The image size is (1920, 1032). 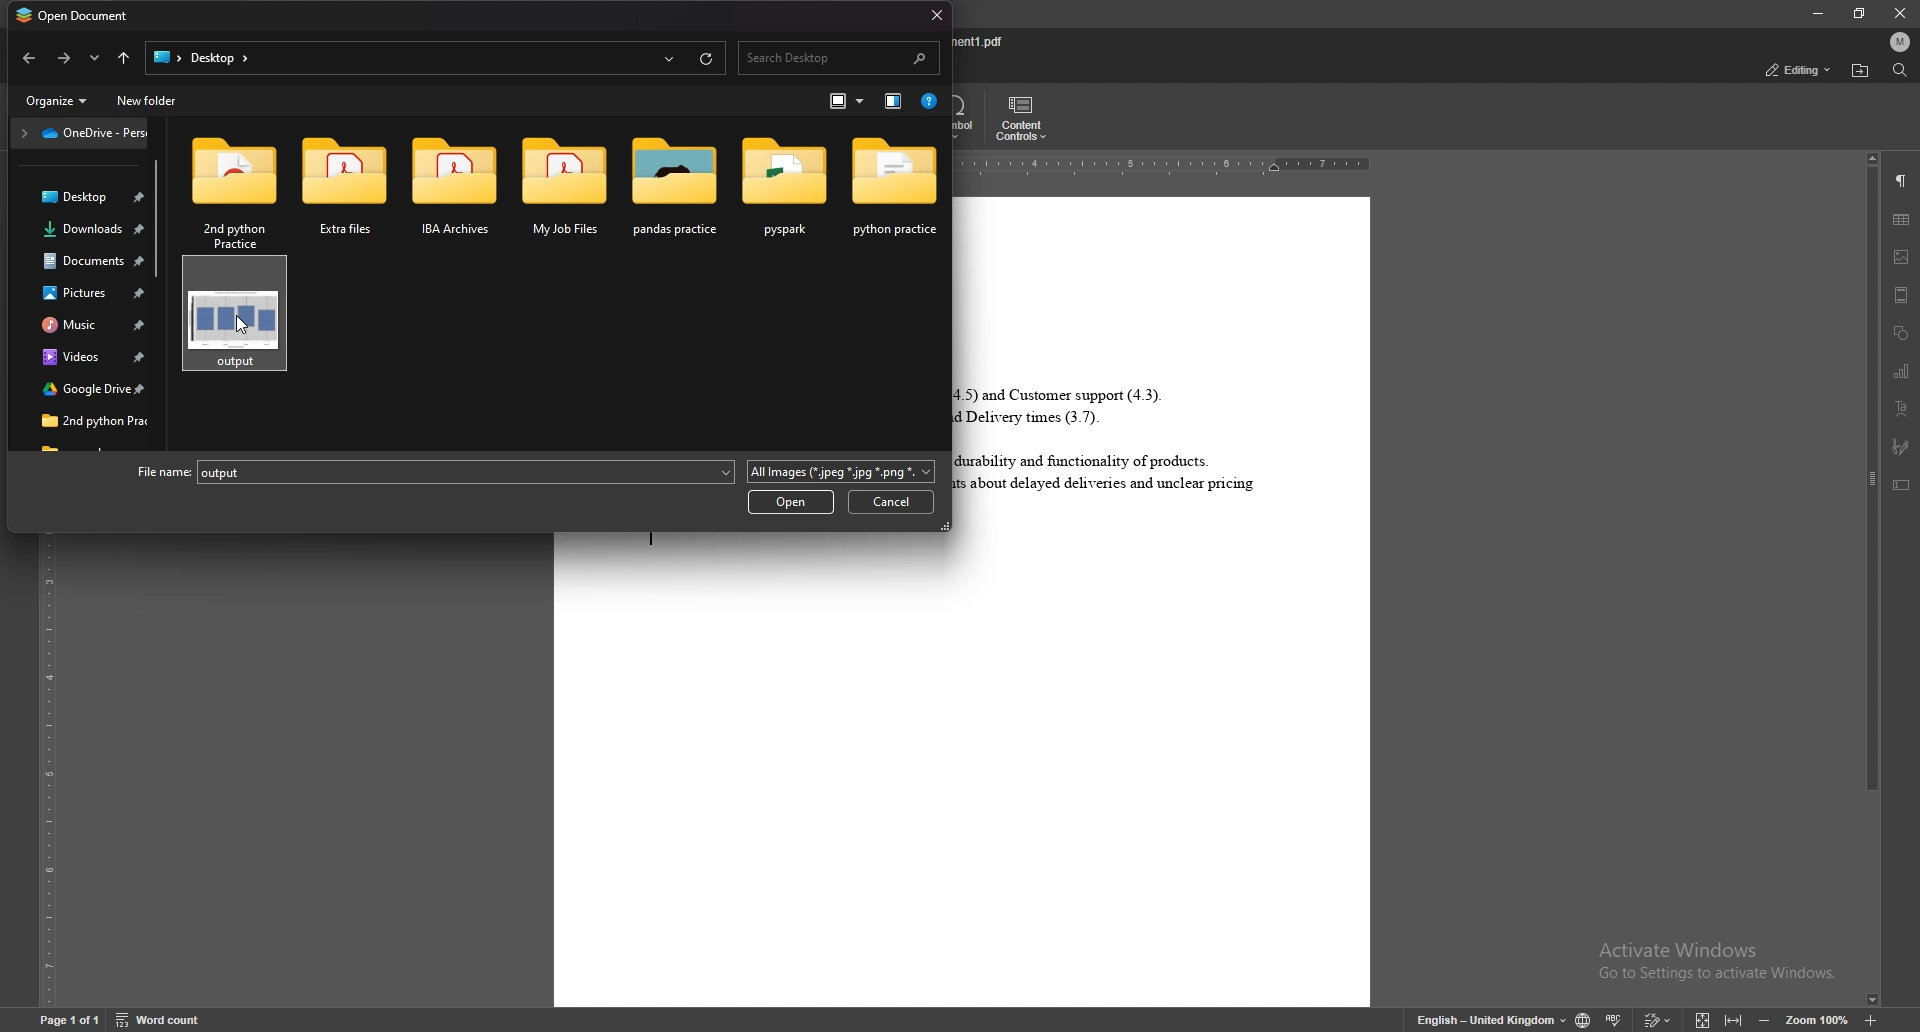 What do you see at coordinates (48, 773) in the screenshot?
I see `vertical scale` at bounding box center [48, 773].